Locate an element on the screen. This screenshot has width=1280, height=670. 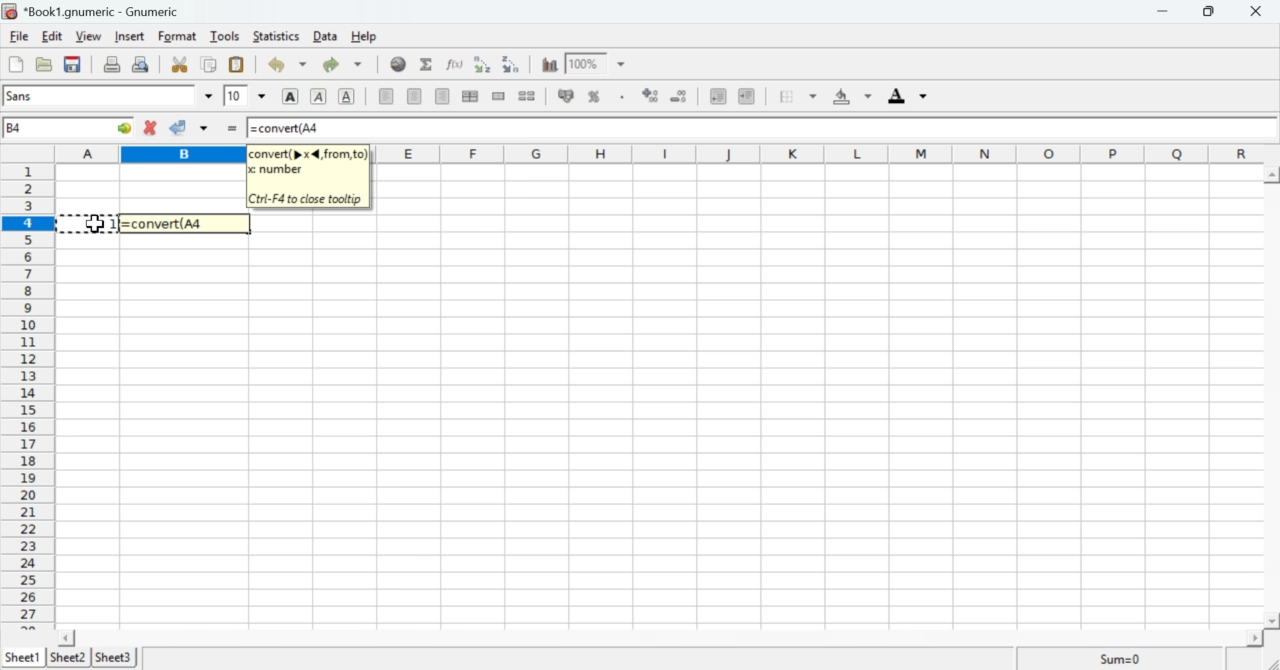
convert(p x 4, from, to)
x number
Ctri-F4 to close tooltip is located at coordinates (308, 176).